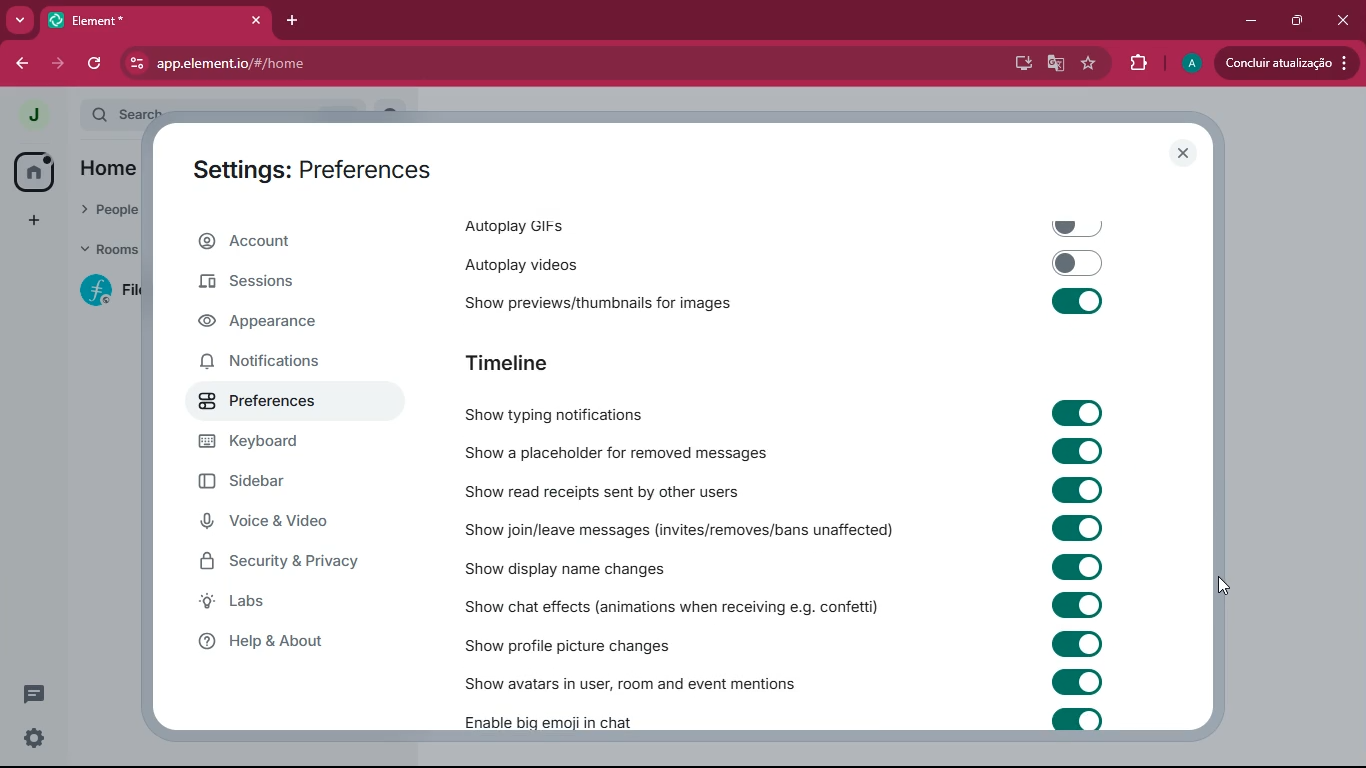  What do you see at coordinates (23, 64) in the screenshot?
I see `back` at bounding box center [23, 64].